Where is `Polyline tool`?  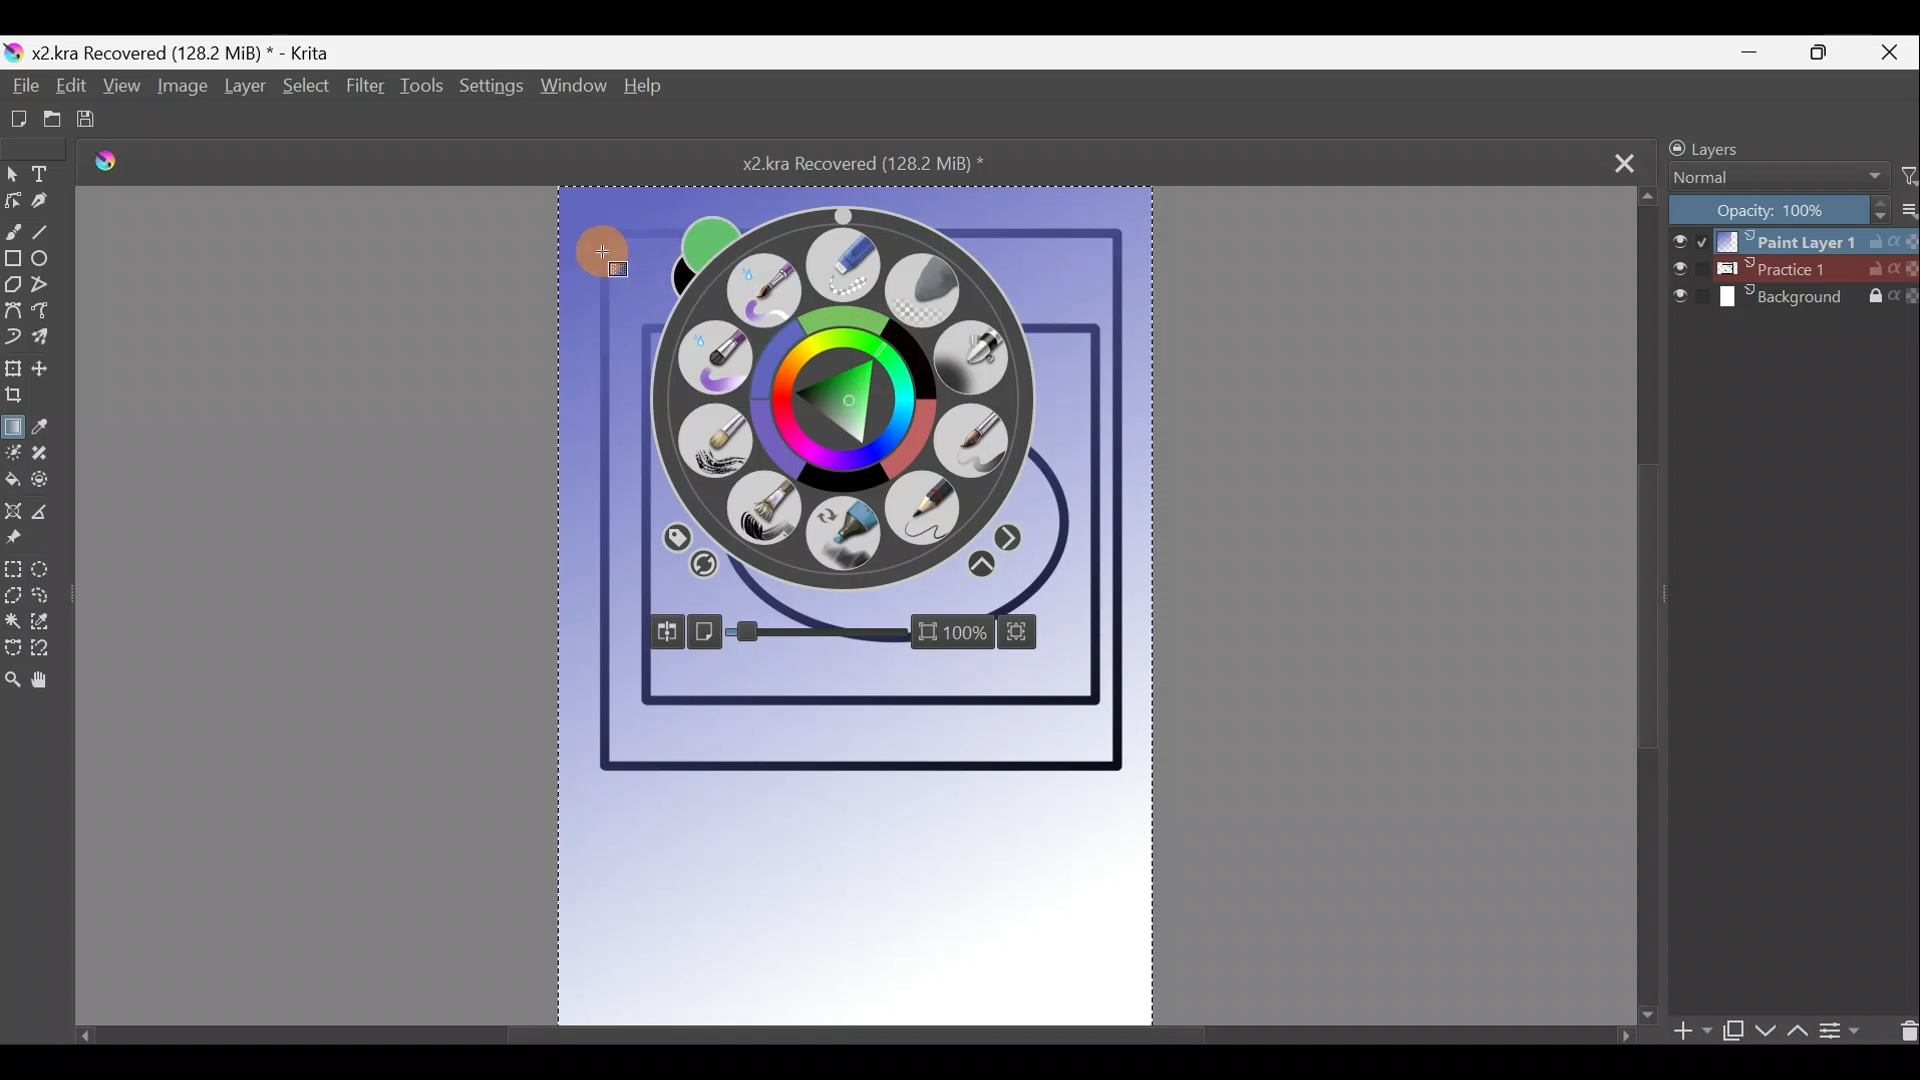
Polyline tool is located at coordinates (49, 288).